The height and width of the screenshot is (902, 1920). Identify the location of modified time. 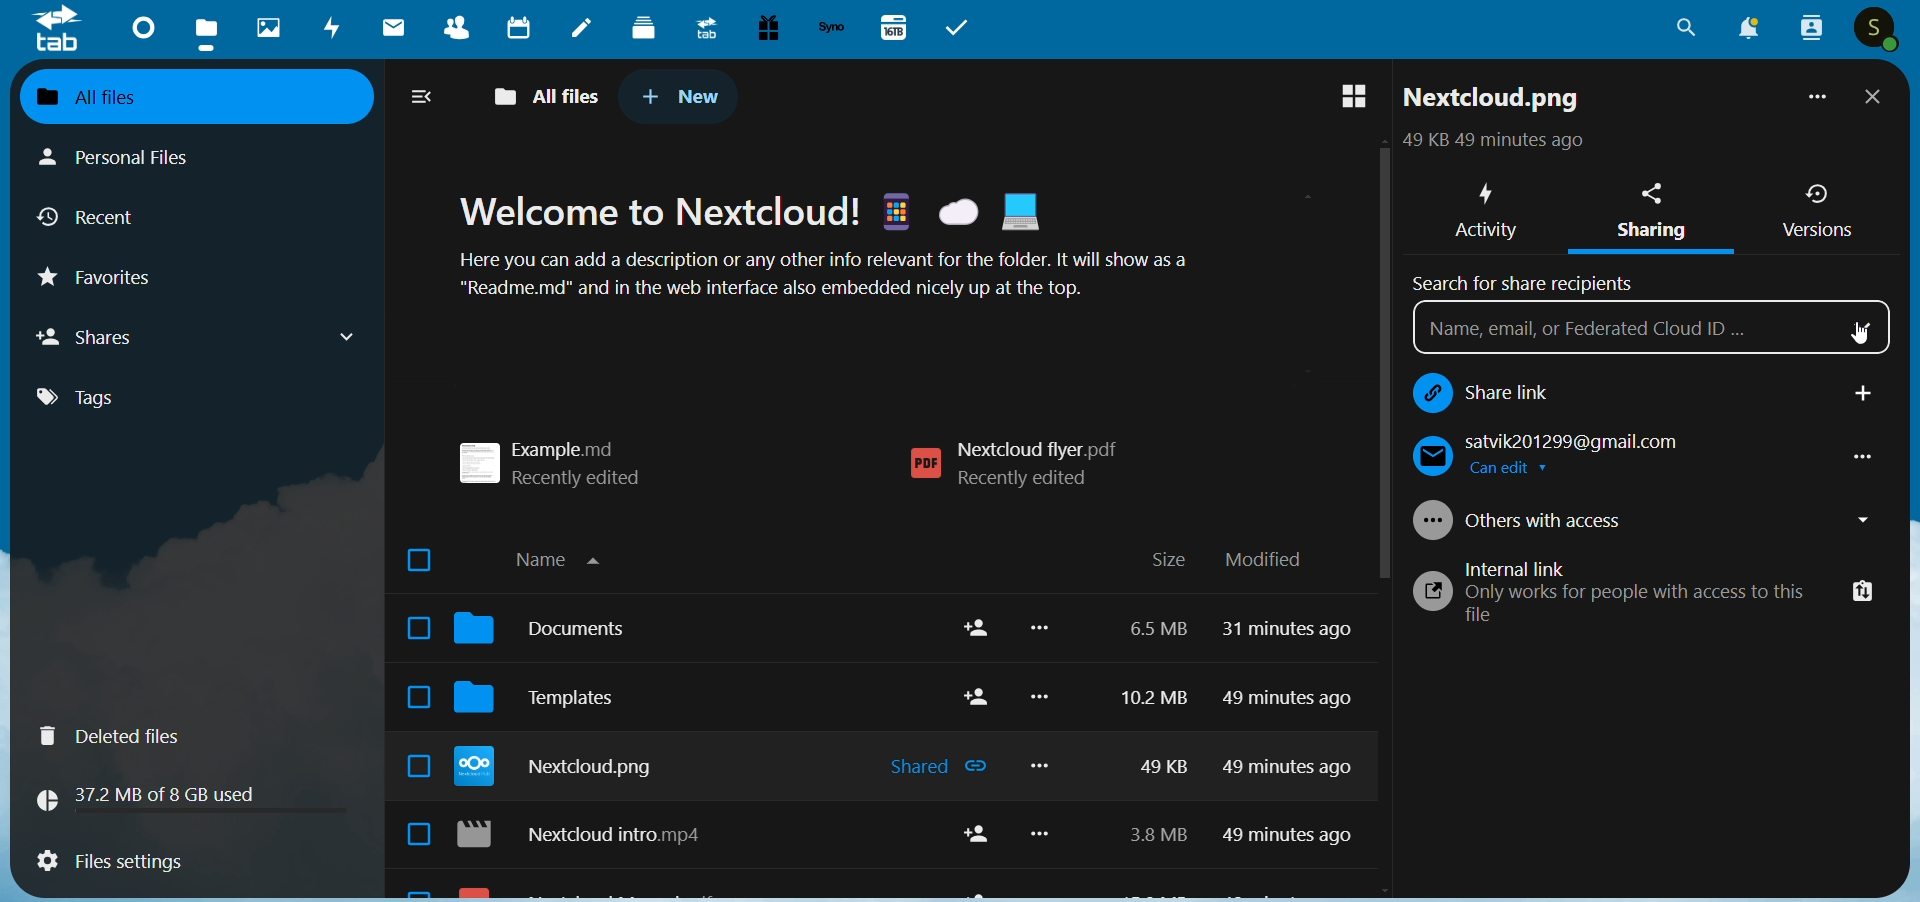
(1293, 742).